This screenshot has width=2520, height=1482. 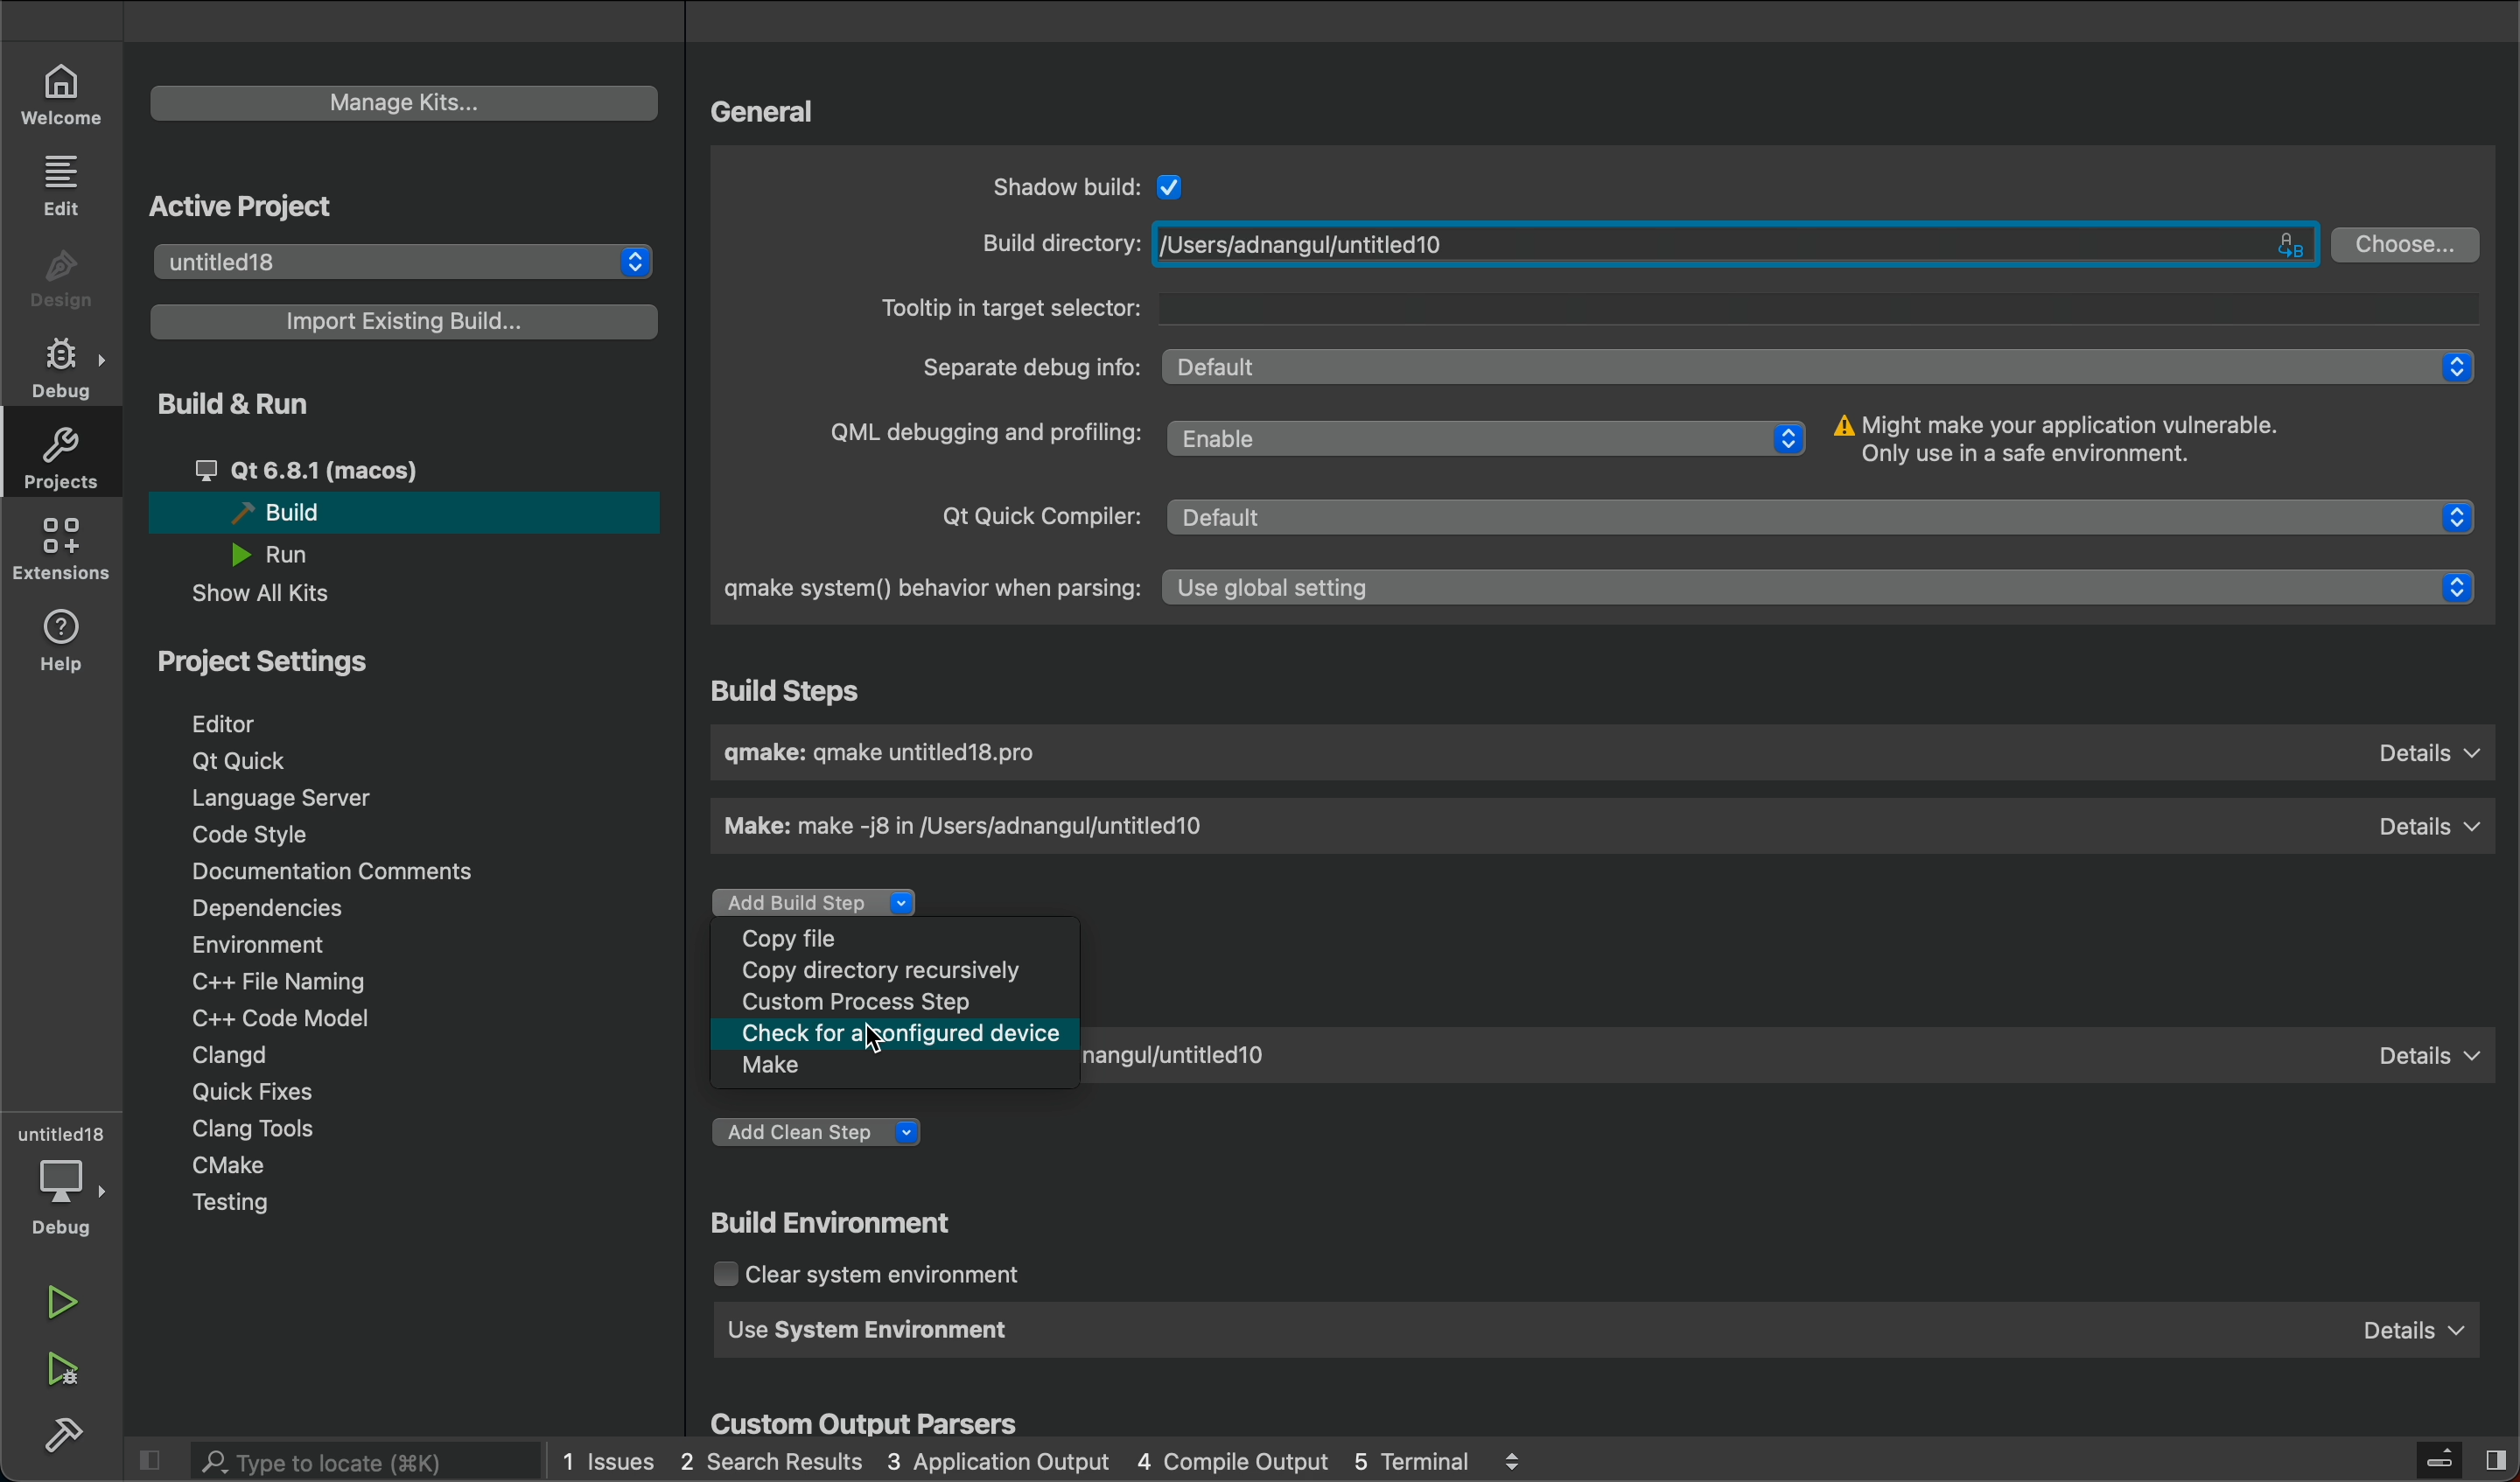 I want to click on Qt 6.8.1 (macos), so click(x=313, y=466).